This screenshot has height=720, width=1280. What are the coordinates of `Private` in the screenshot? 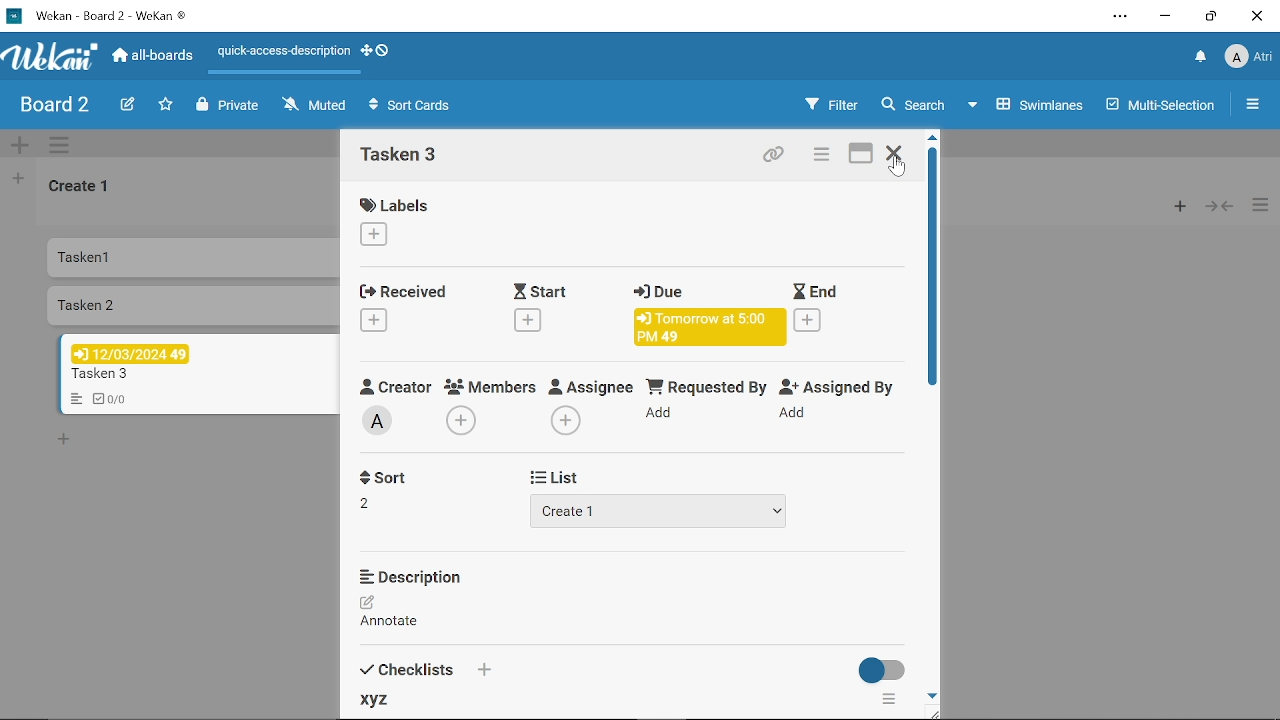 It's located at (225, 104).